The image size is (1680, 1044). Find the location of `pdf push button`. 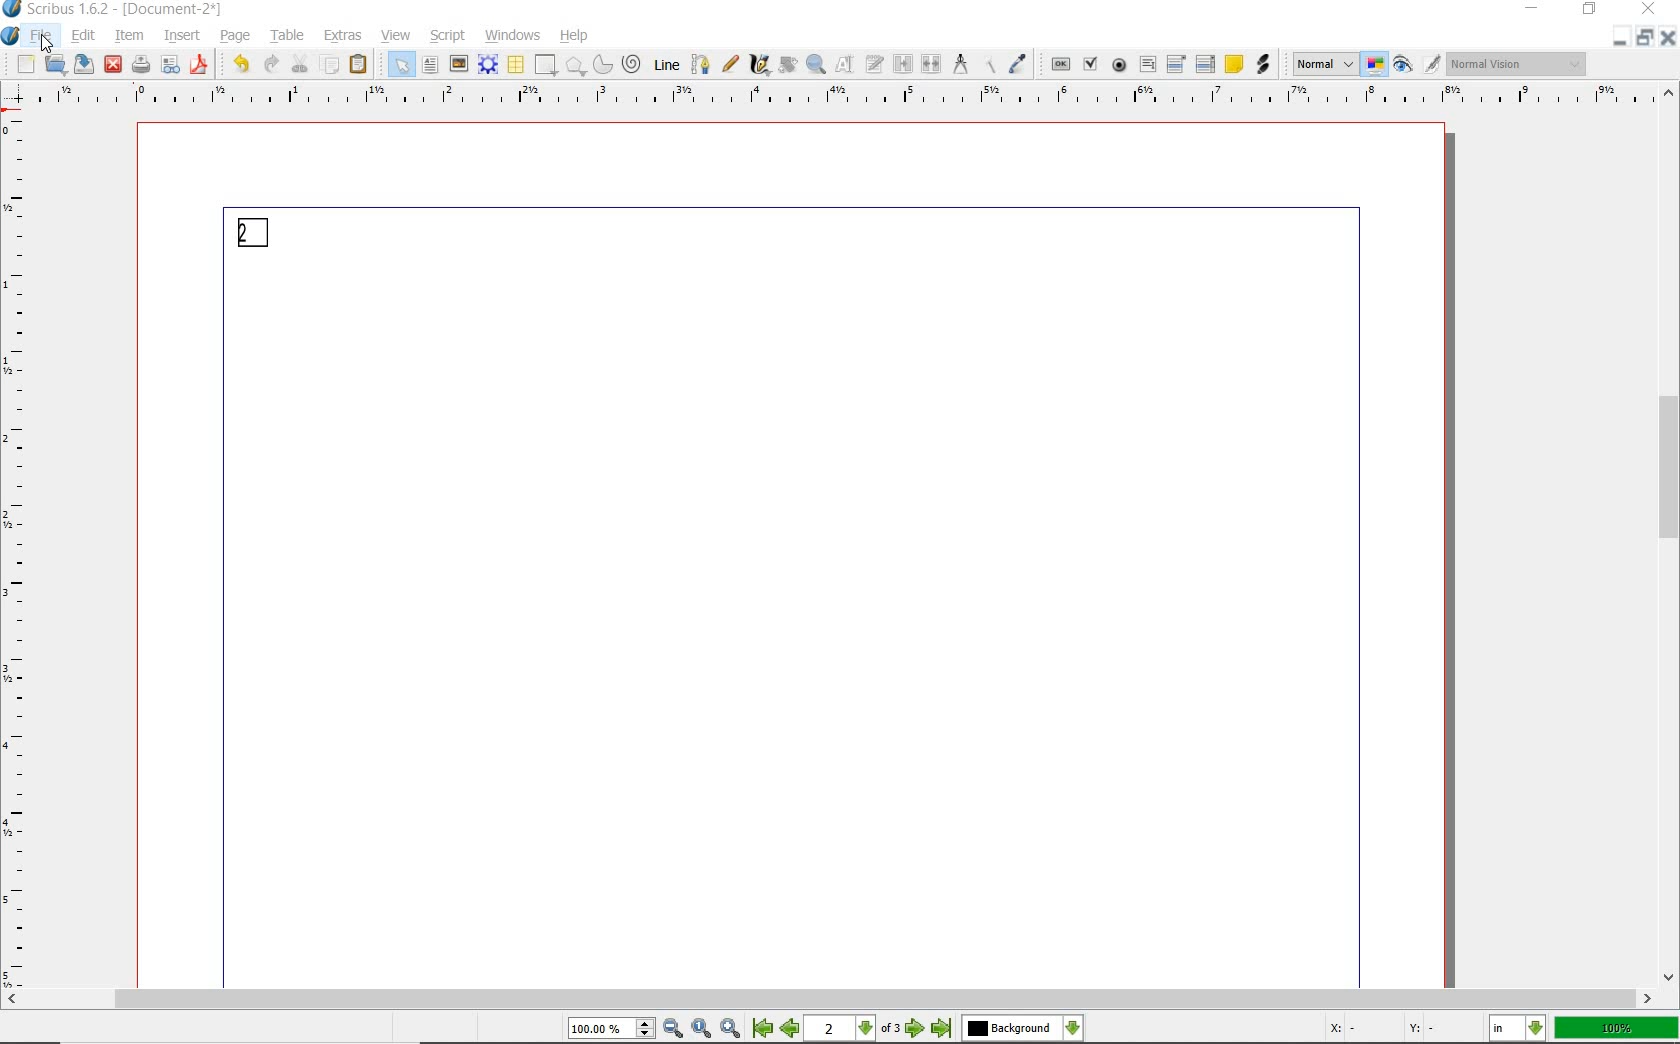

pdf push button is located at coordinates (1062, 65).